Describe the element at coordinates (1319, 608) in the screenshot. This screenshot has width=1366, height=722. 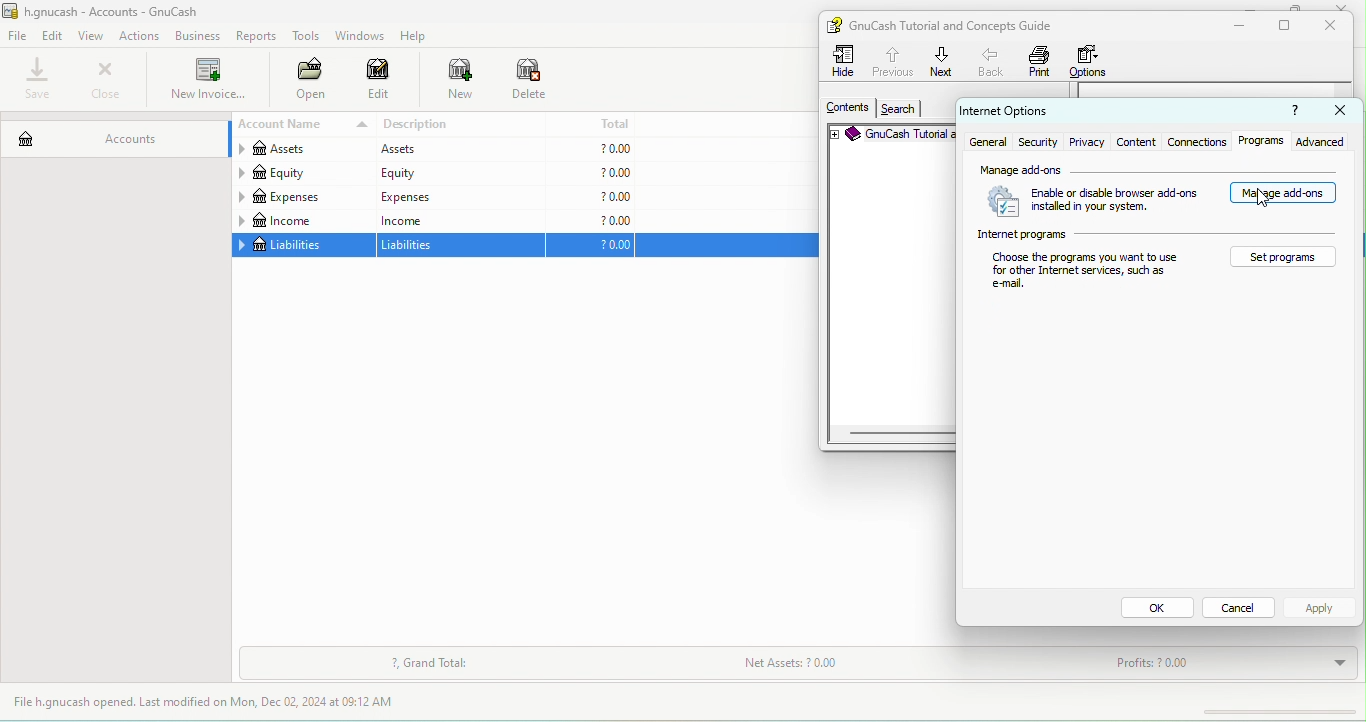
I see `apply` at that location.